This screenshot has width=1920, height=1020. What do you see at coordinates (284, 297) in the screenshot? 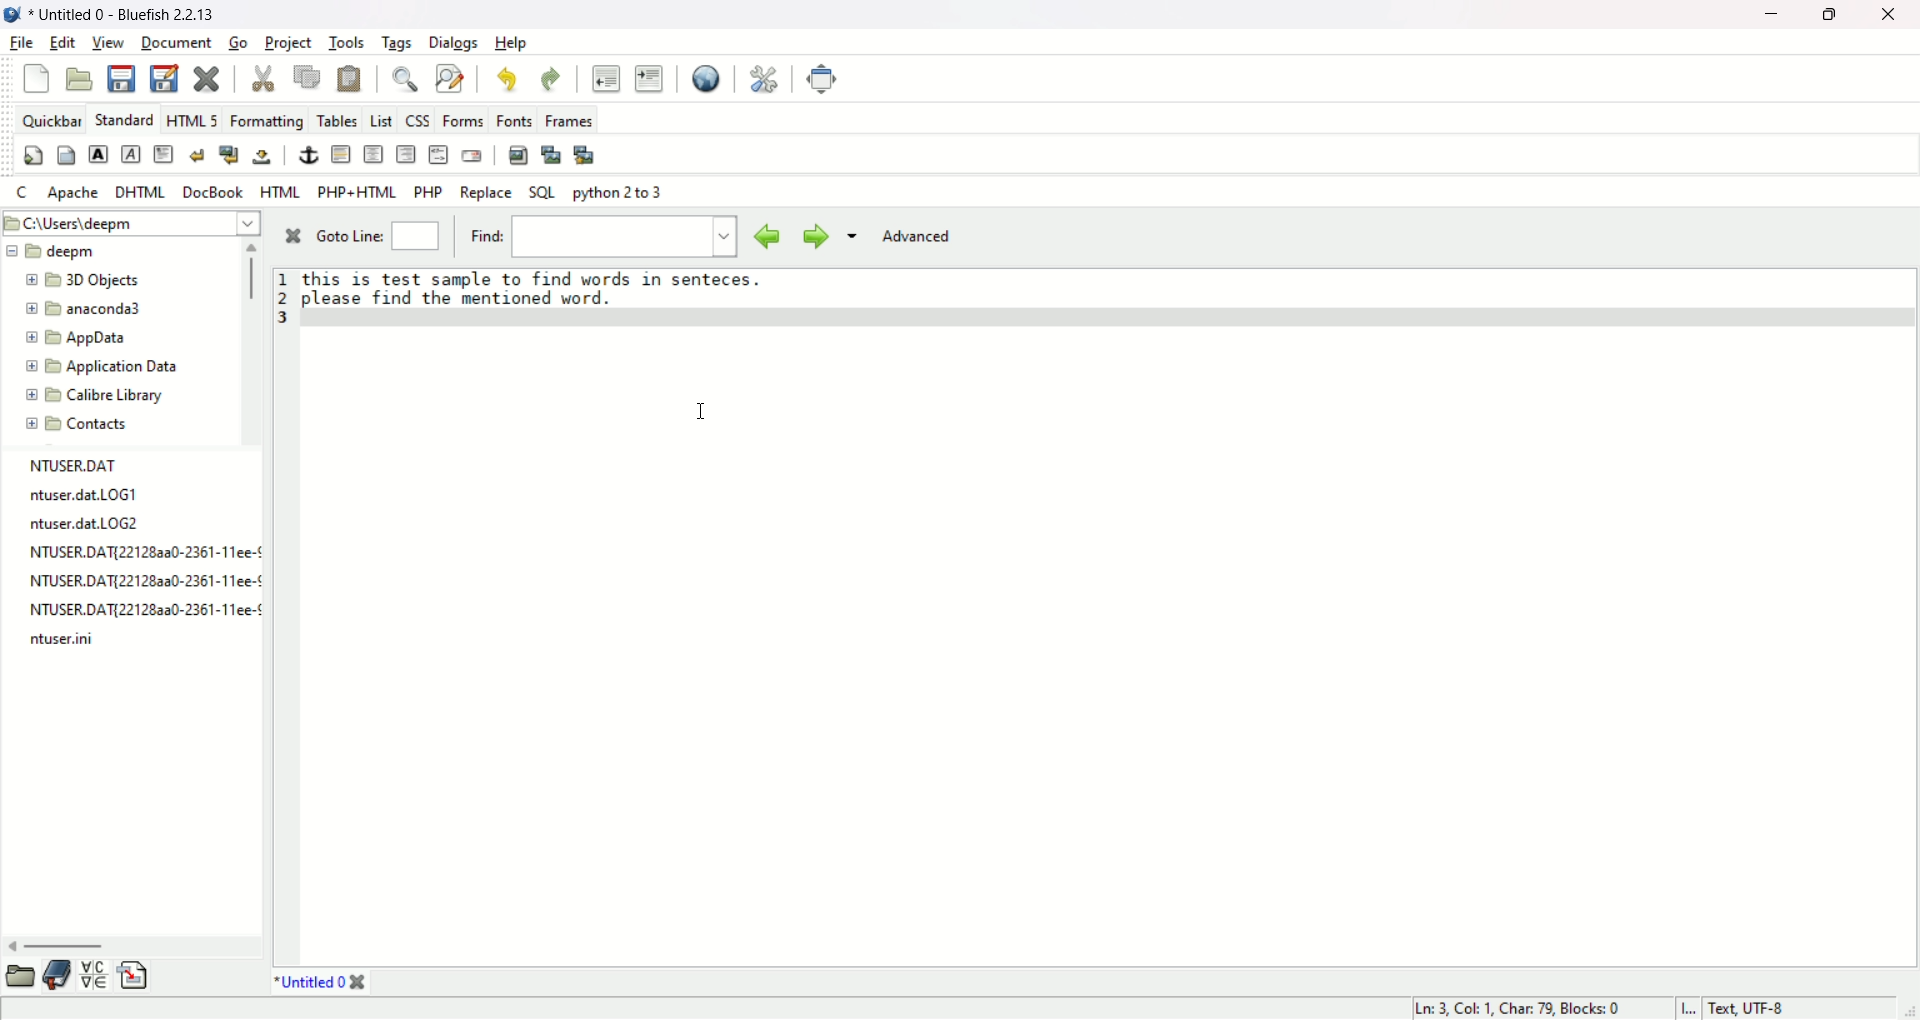
I see `line number` at bounding box center [284, 297].